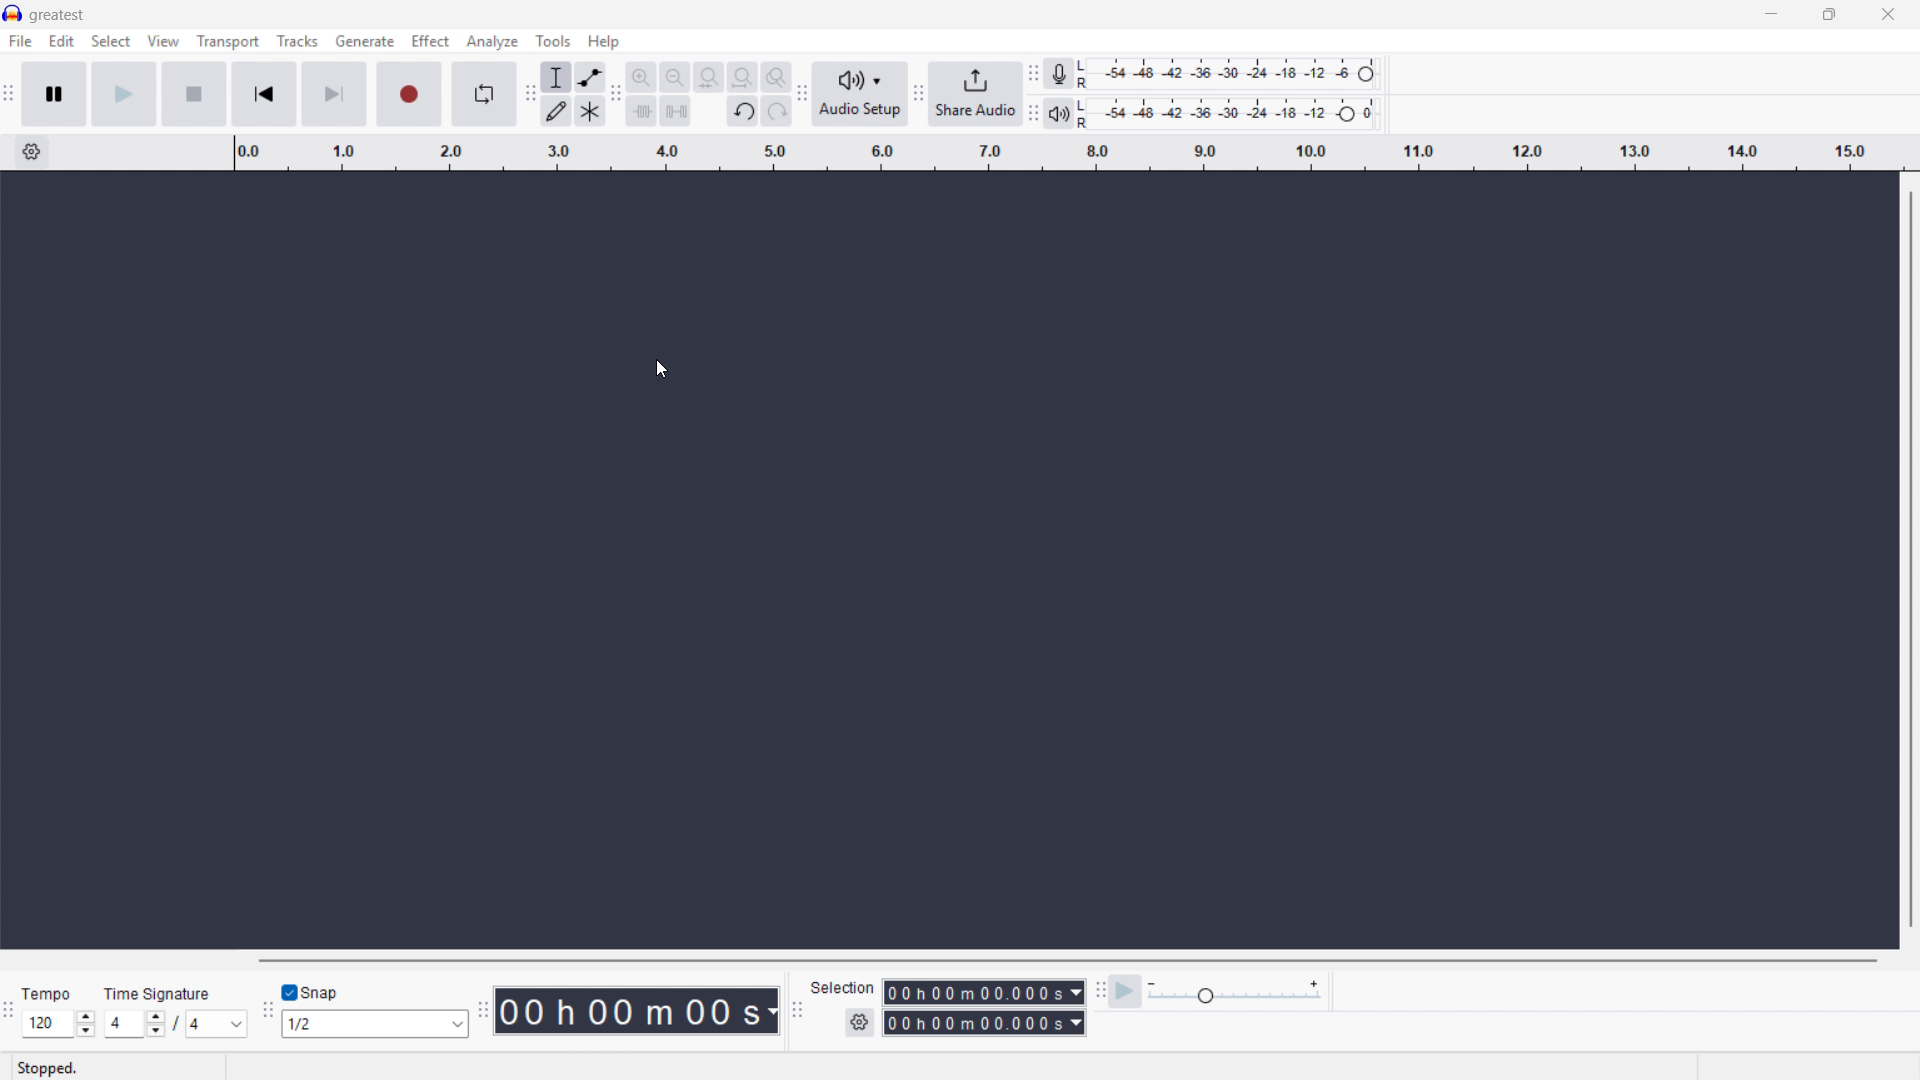 The image size is (1920, 1080). What do you see at coordinates (556, 77) in the screenshot?
I see `Selection tool ` at bounding box center [556, 77].